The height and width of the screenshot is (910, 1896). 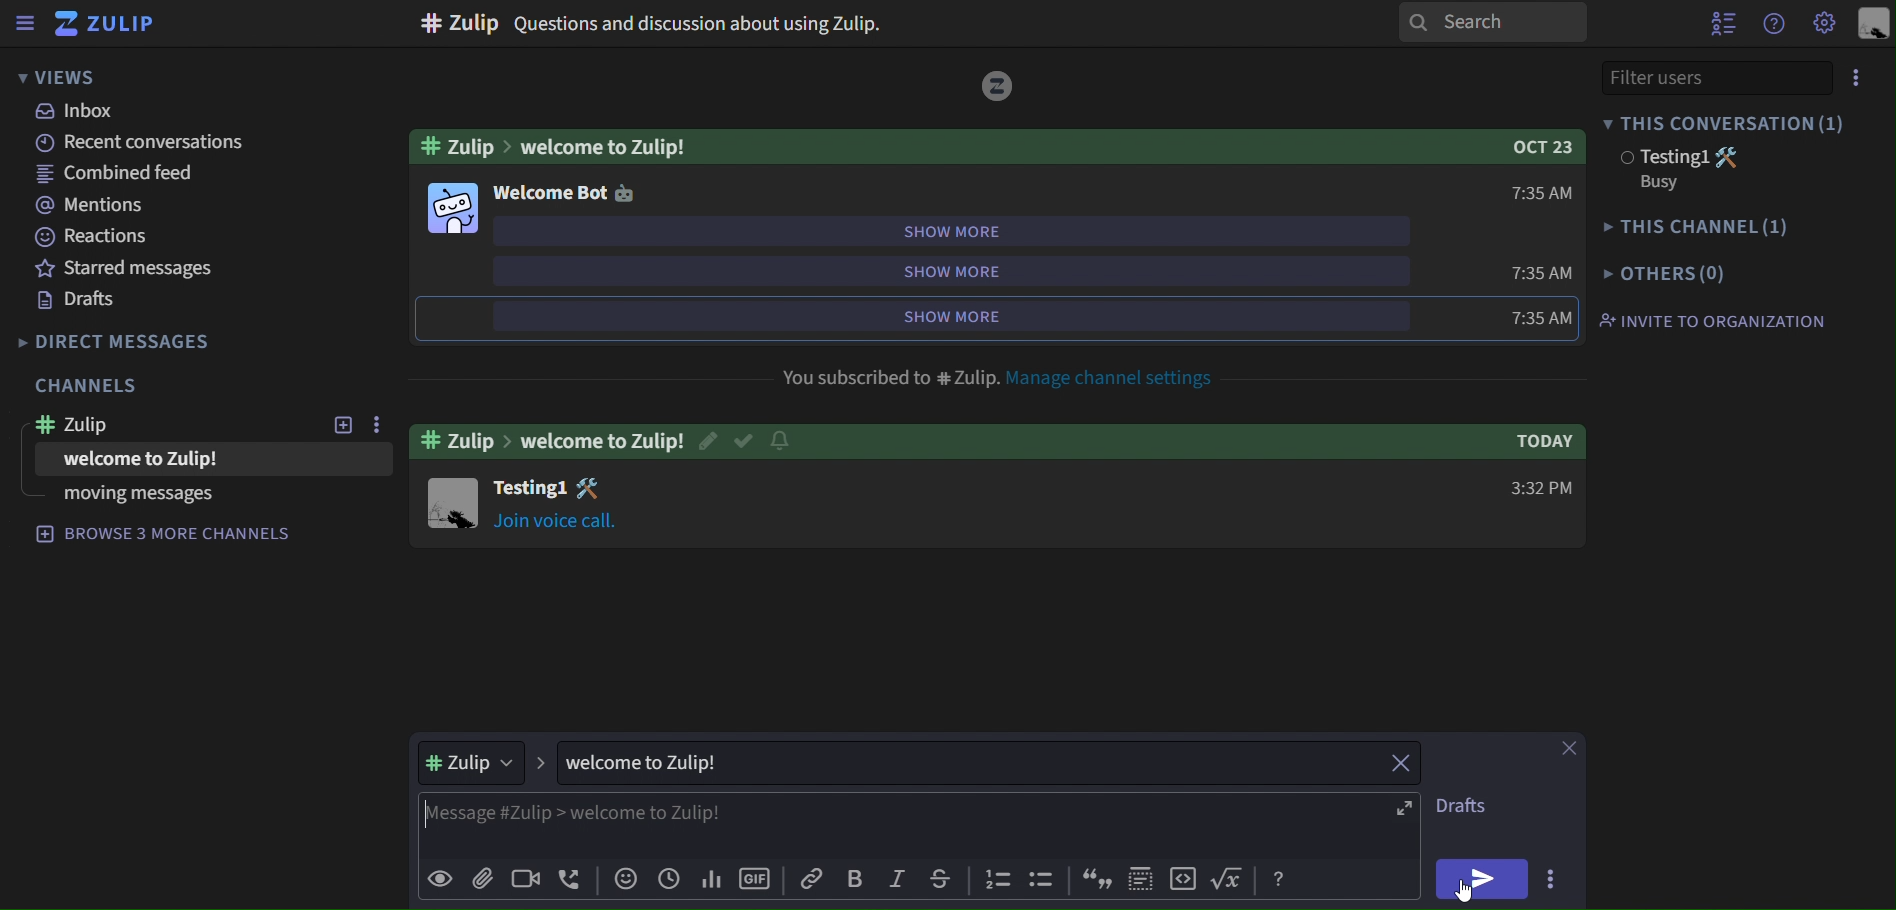 What do you see at coordinates (142, 144) in the screenshot?
I see `recent conversations` at bounding box center [142, 144].